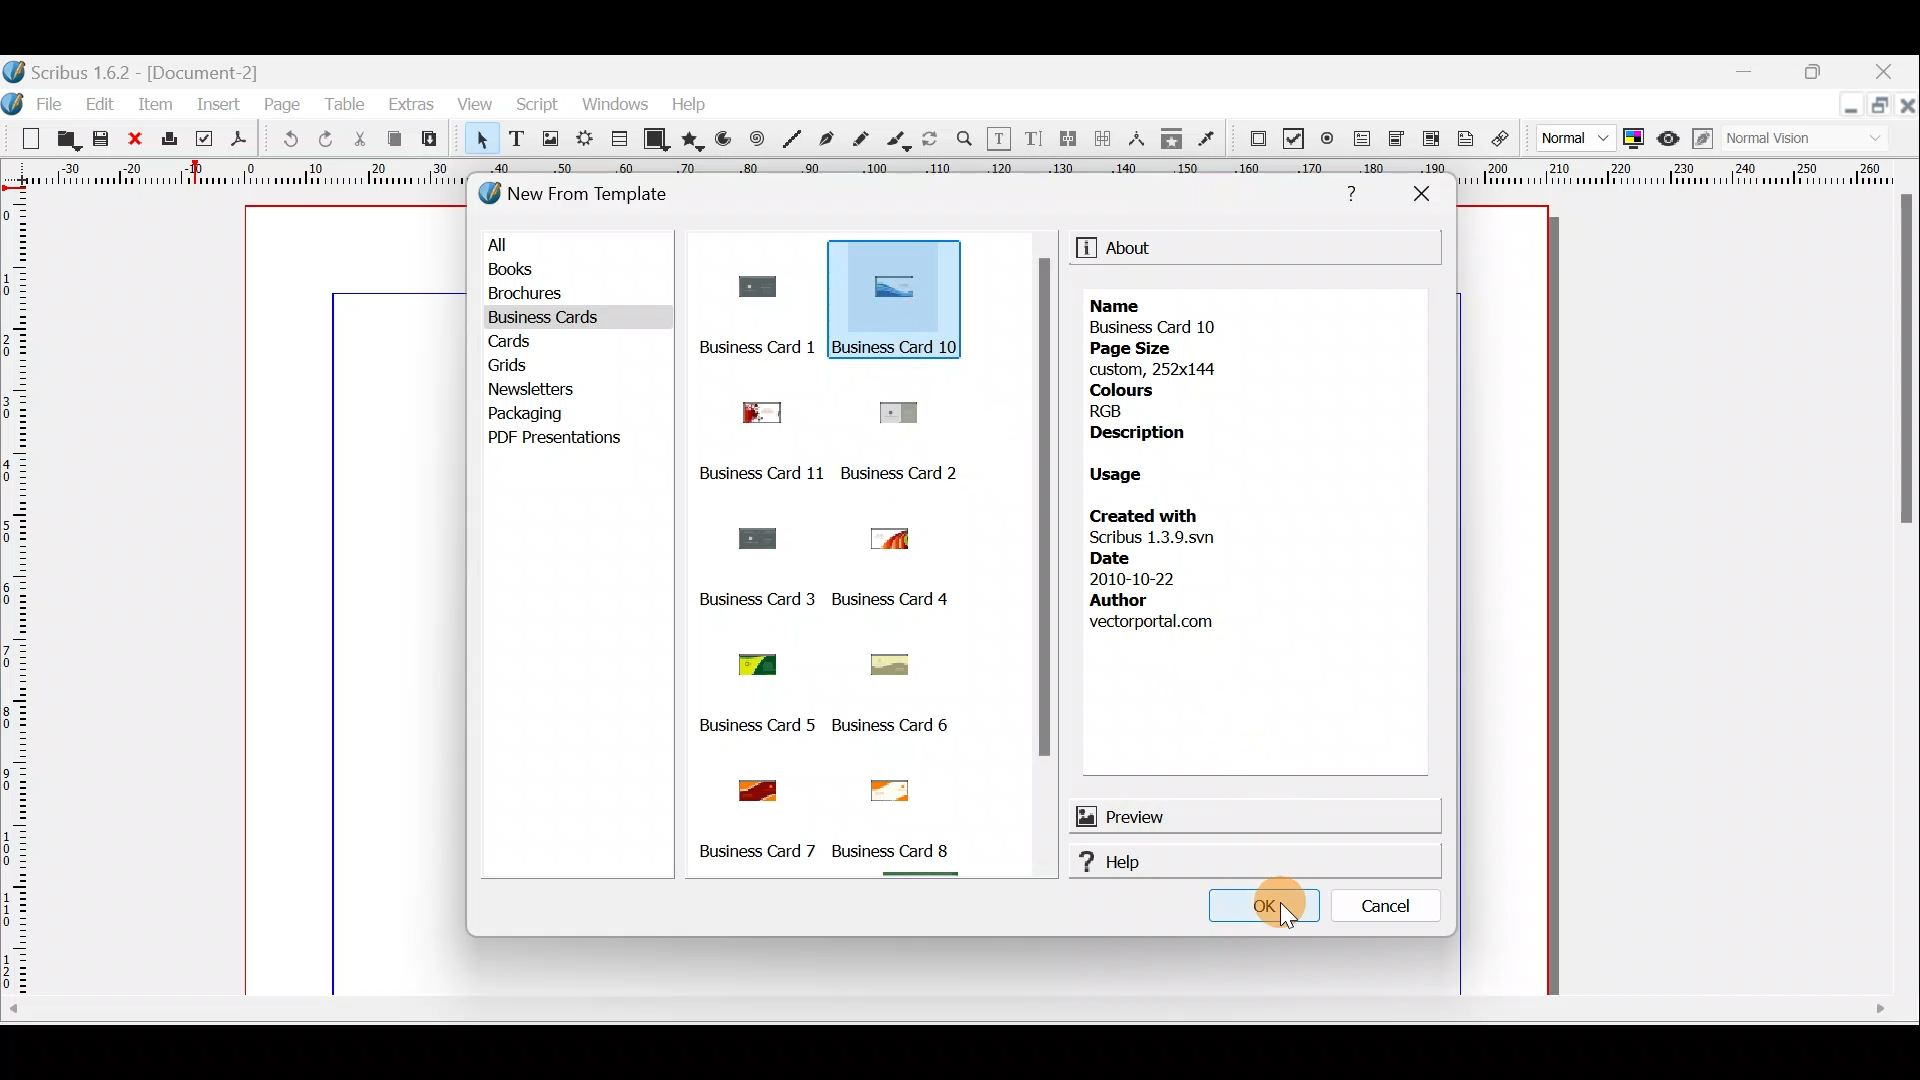 This screenshot has height=1080, width=1920. What do you see at coordinates (693, 140) in the screenshot?
I see `Polygon` at bounding box center [693, 140].